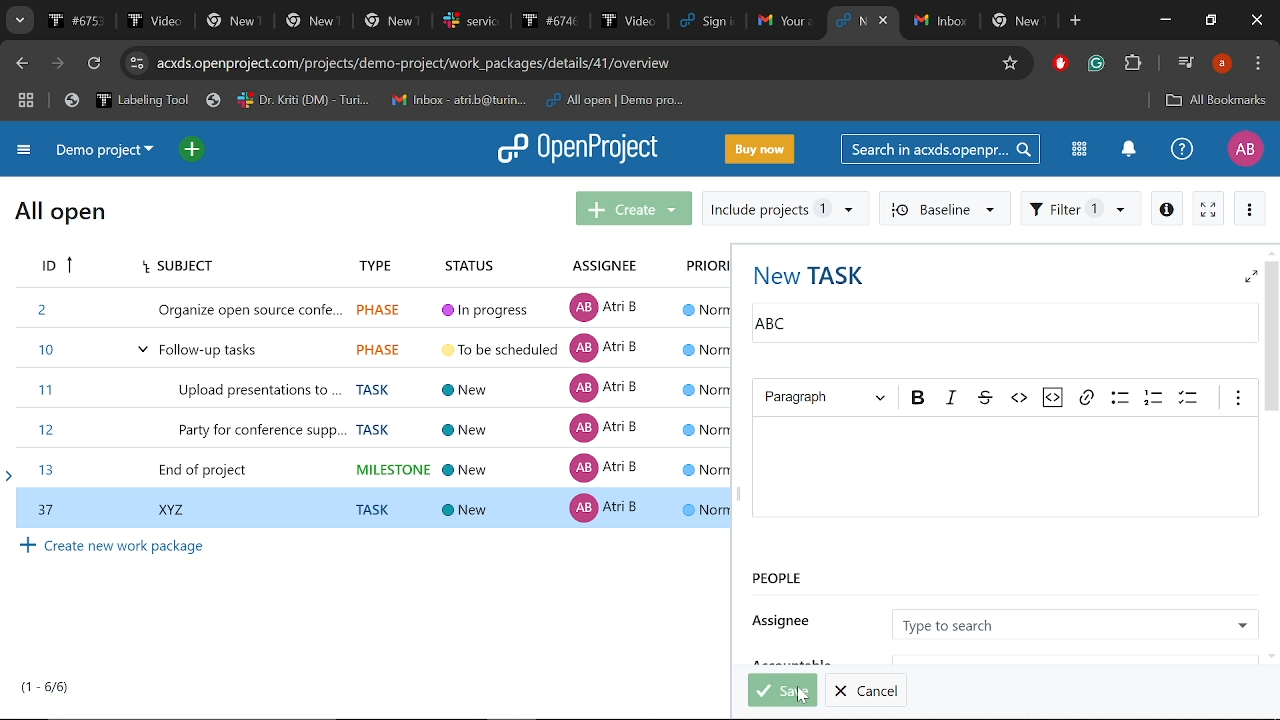 This screenshot has width=1280, height=720. Describe the element at coordinates (579, 149) in the screenshot. I see `Open project menu` at that location.